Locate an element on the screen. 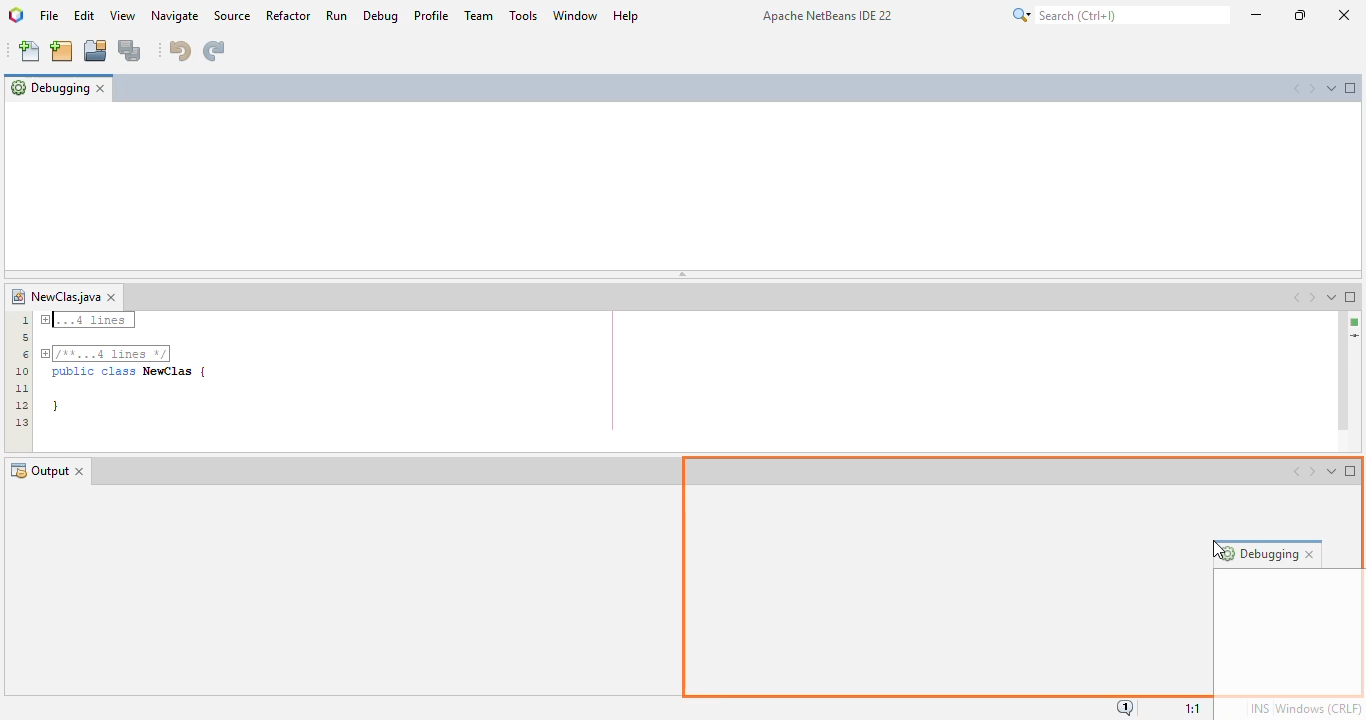 The height and width of the screenshot is (720, 1366). scroll documents left is located at coordinates (1296, 88).